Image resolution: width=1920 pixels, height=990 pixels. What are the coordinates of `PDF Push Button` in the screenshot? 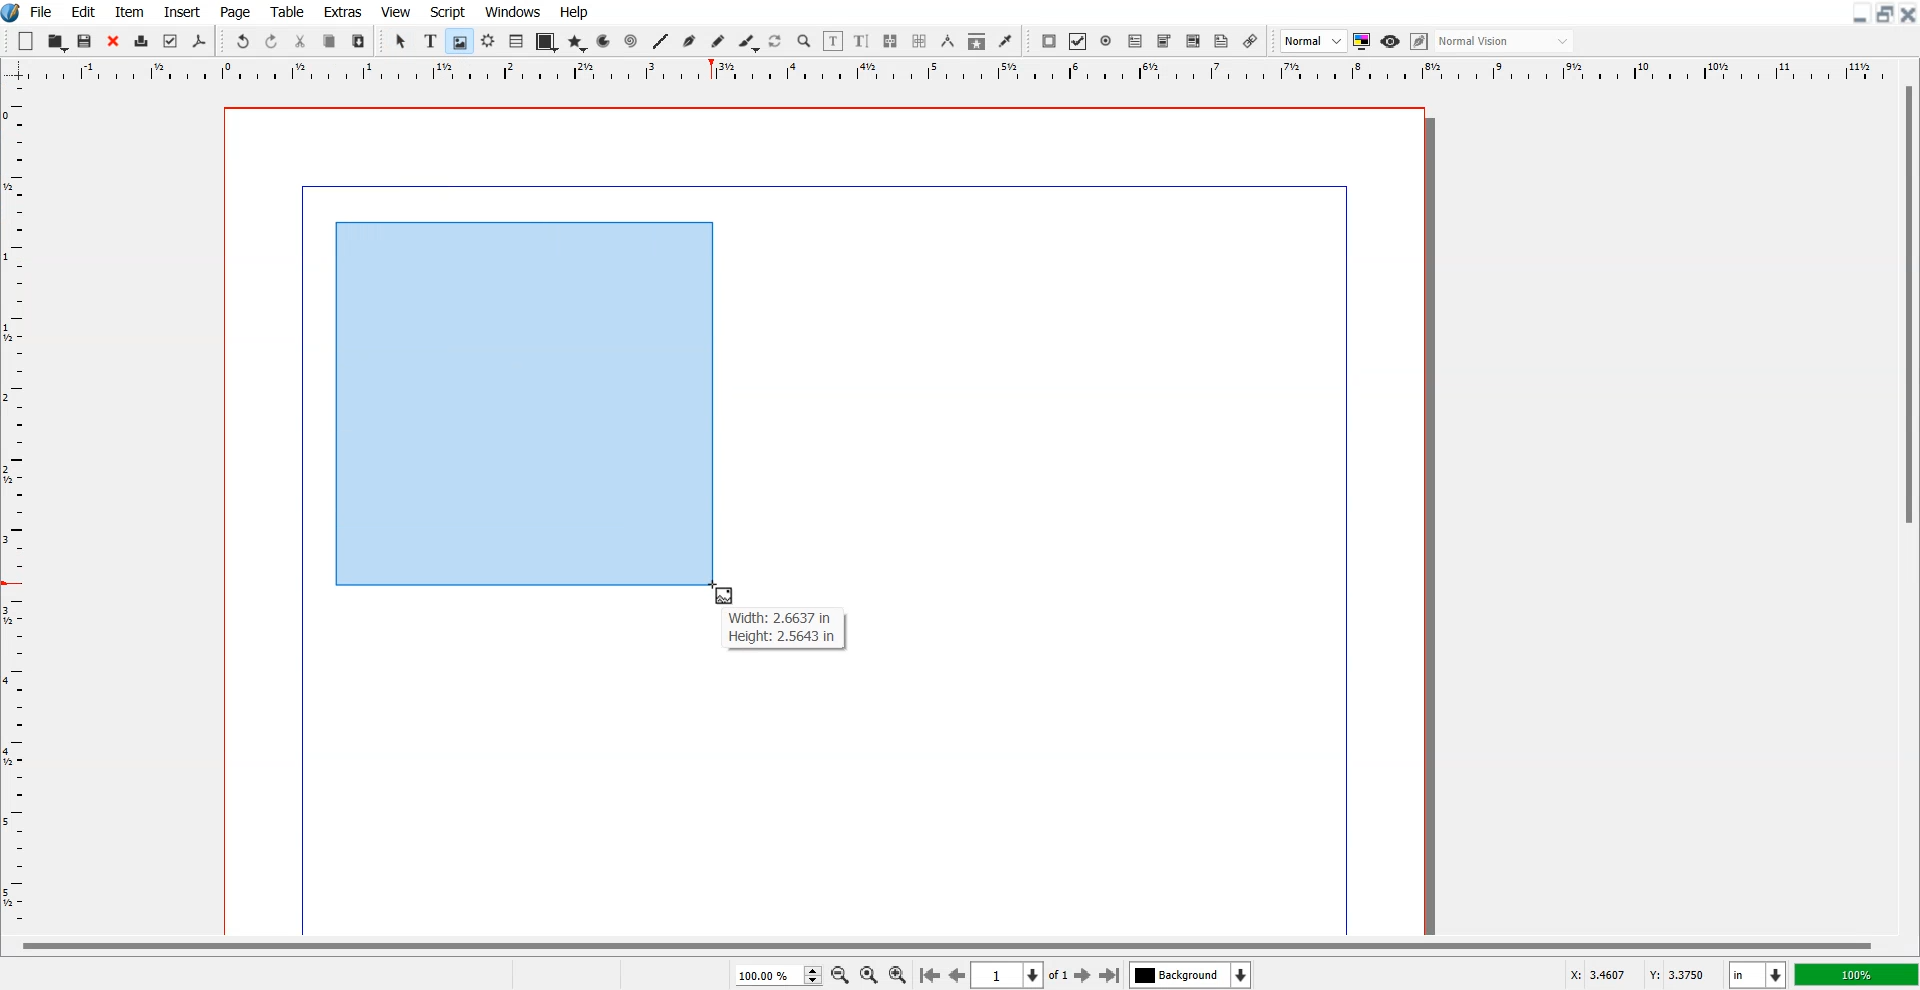 It's located at (1050, 41).